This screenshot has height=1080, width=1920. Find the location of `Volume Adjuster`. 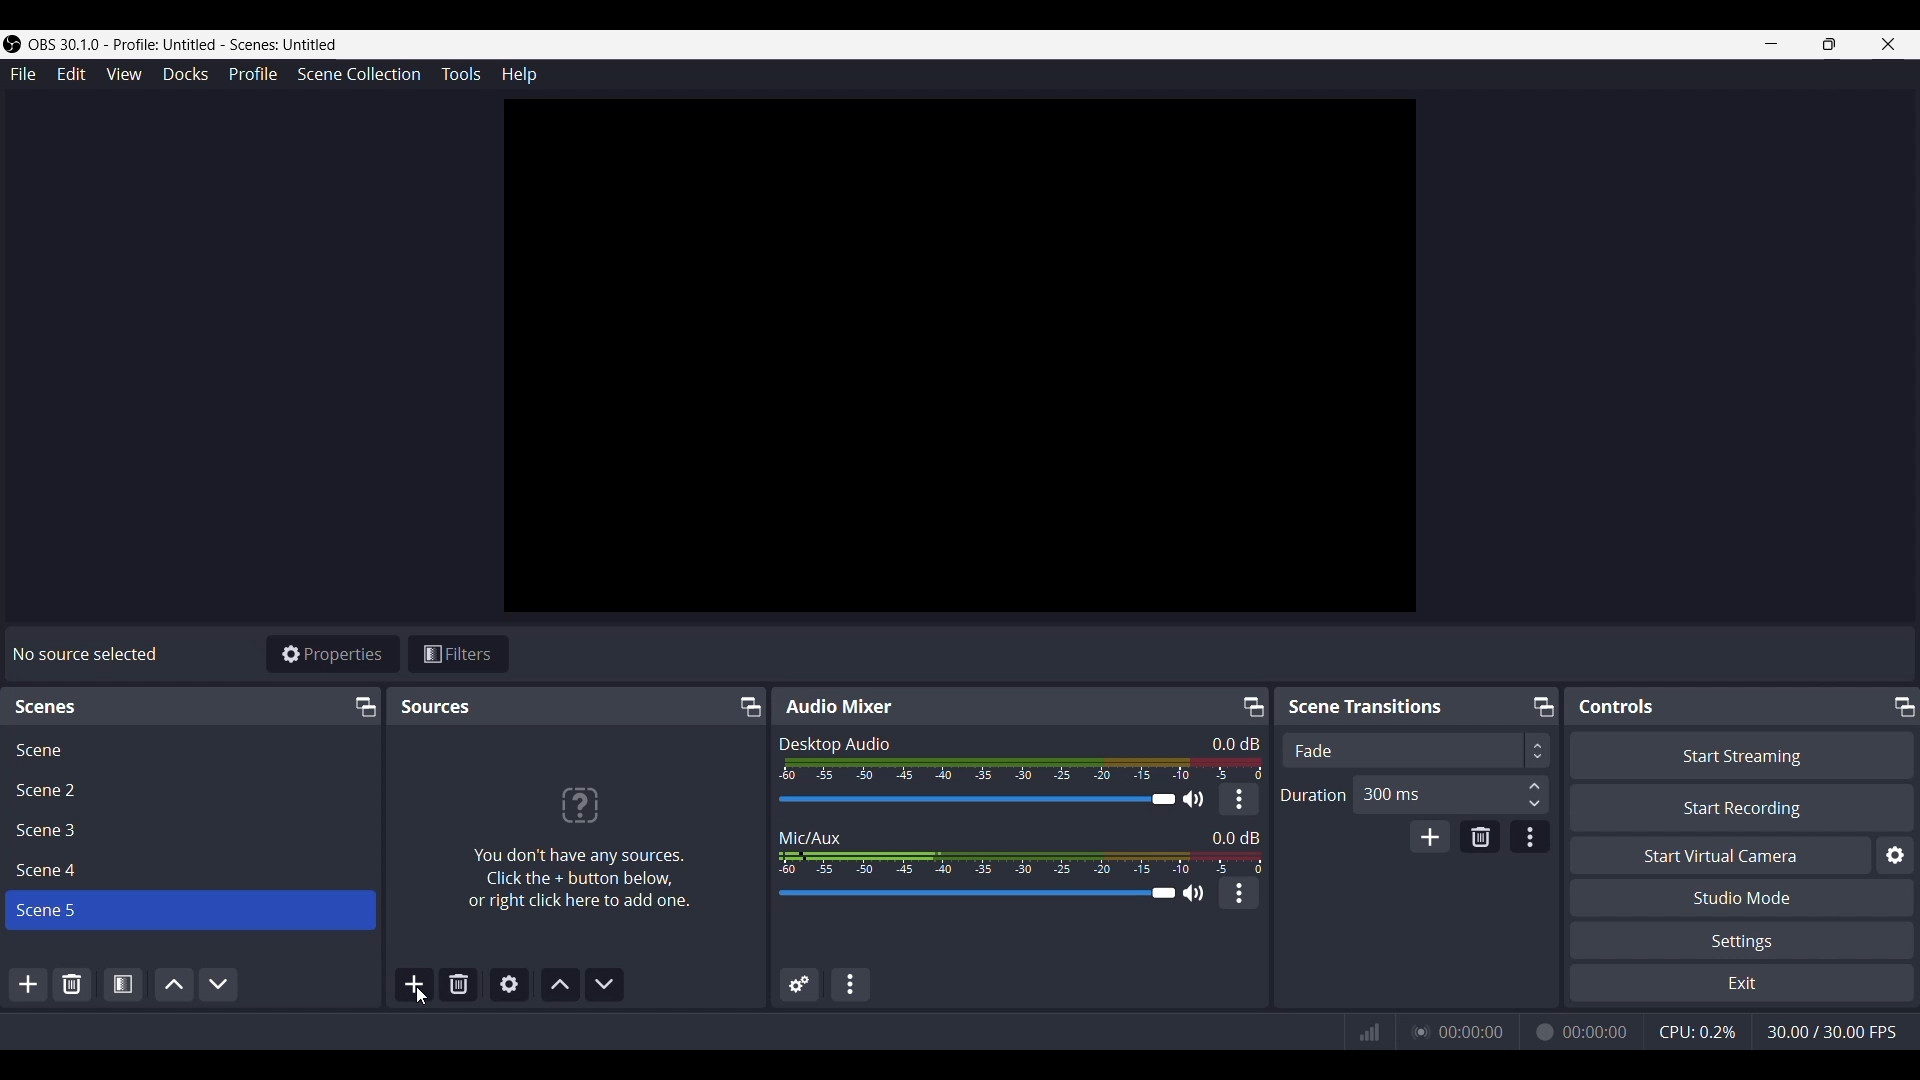

Volume Adjuster is located at coordinates (990, 798).